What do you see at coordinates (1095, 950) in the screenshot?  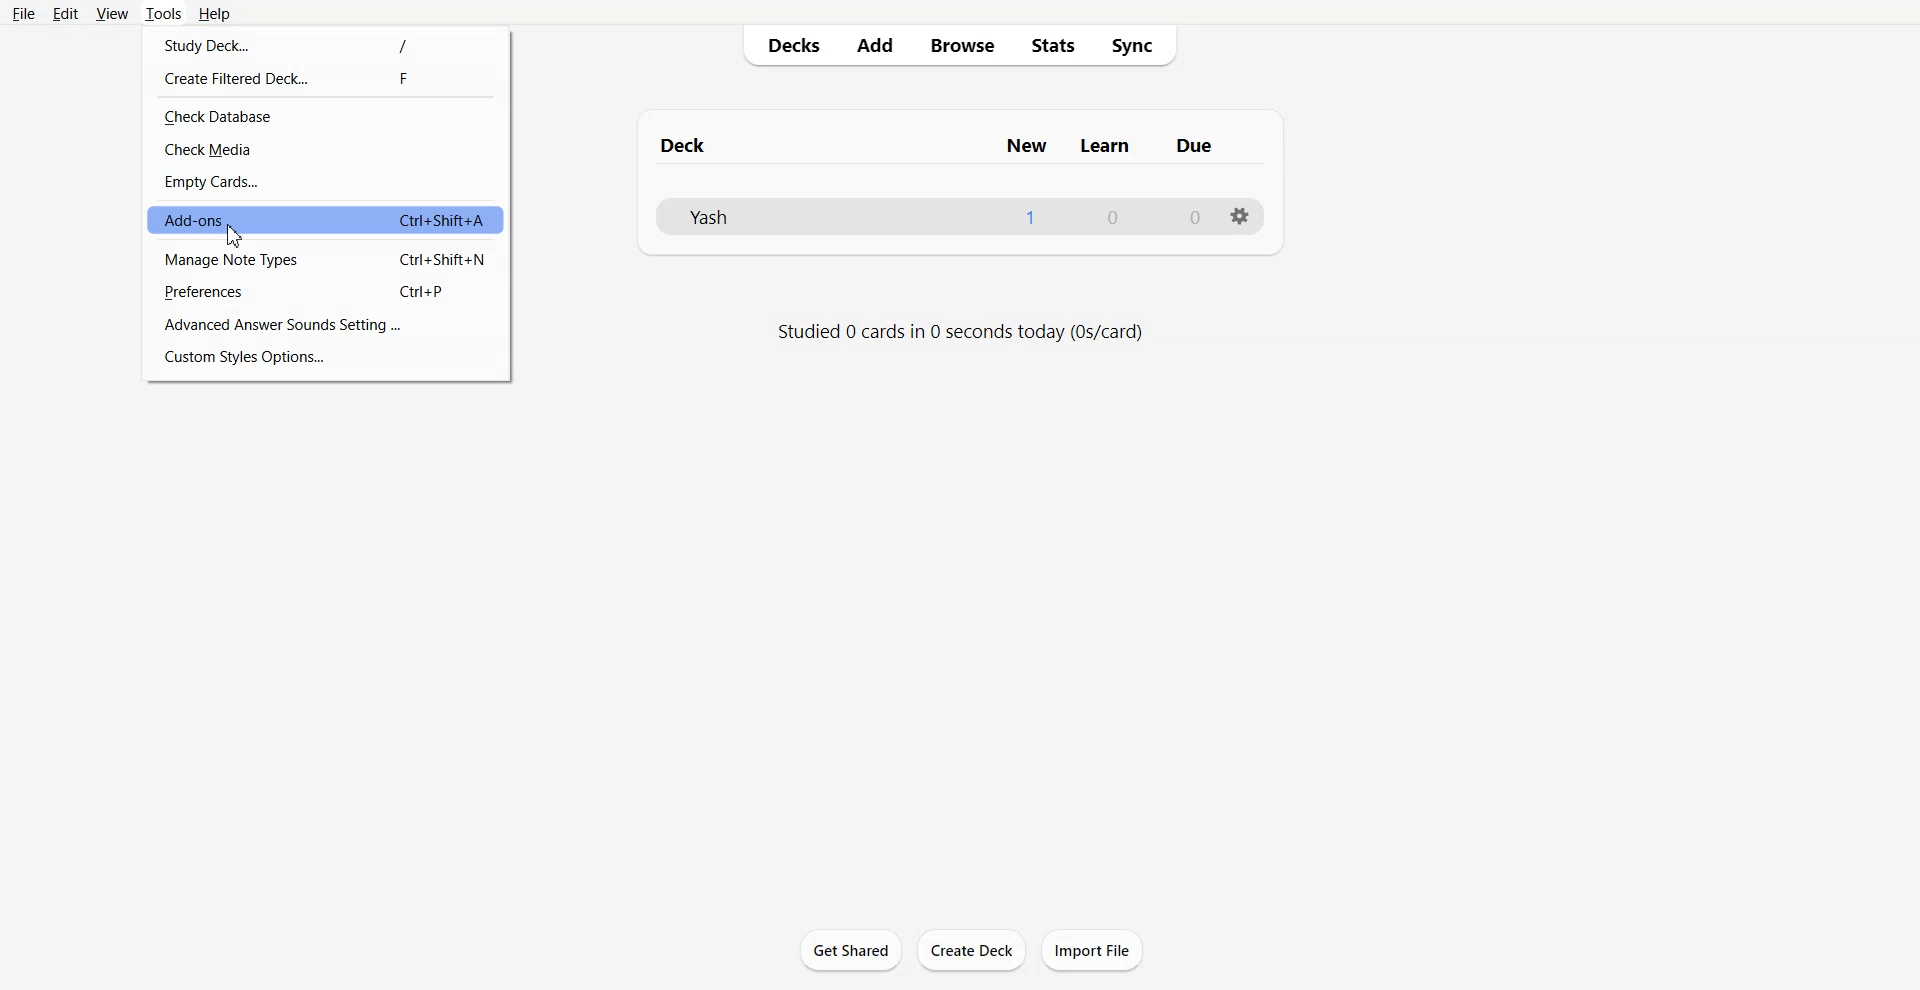 I see `Import File` at bounding box center [1095, 950].